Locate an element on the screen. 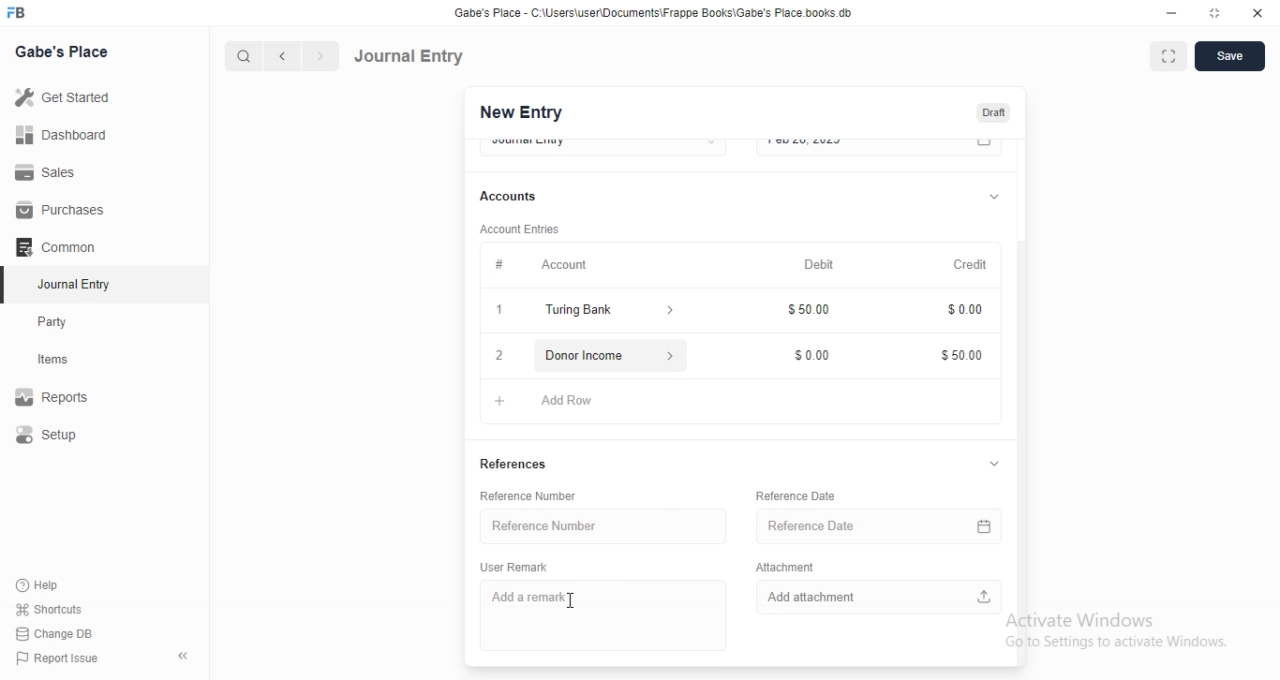 This screenshot has height=680, width=1280. Gabe's Place - C\Users\userDocuments Frappe Books\Gabe's Place books db. is located at coordinates (654, 13).